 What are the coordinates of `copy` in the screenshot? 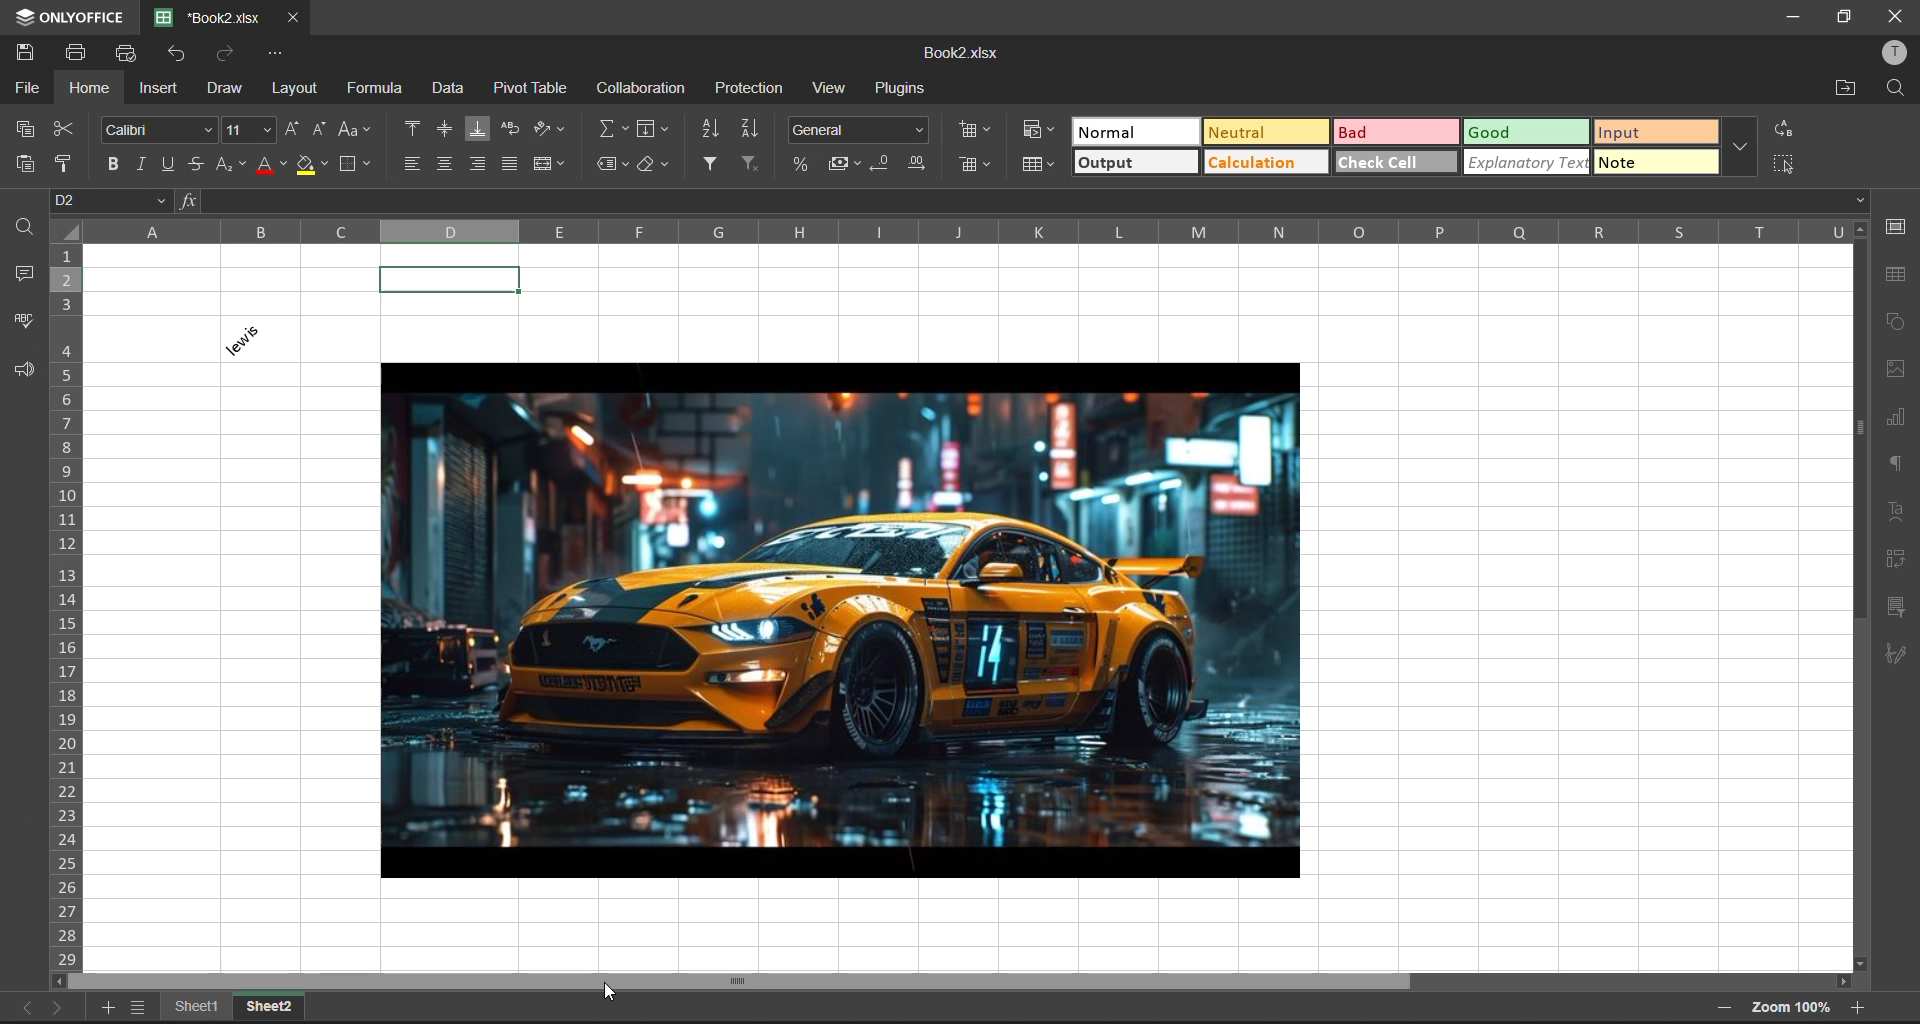 It's located at (27, 129).